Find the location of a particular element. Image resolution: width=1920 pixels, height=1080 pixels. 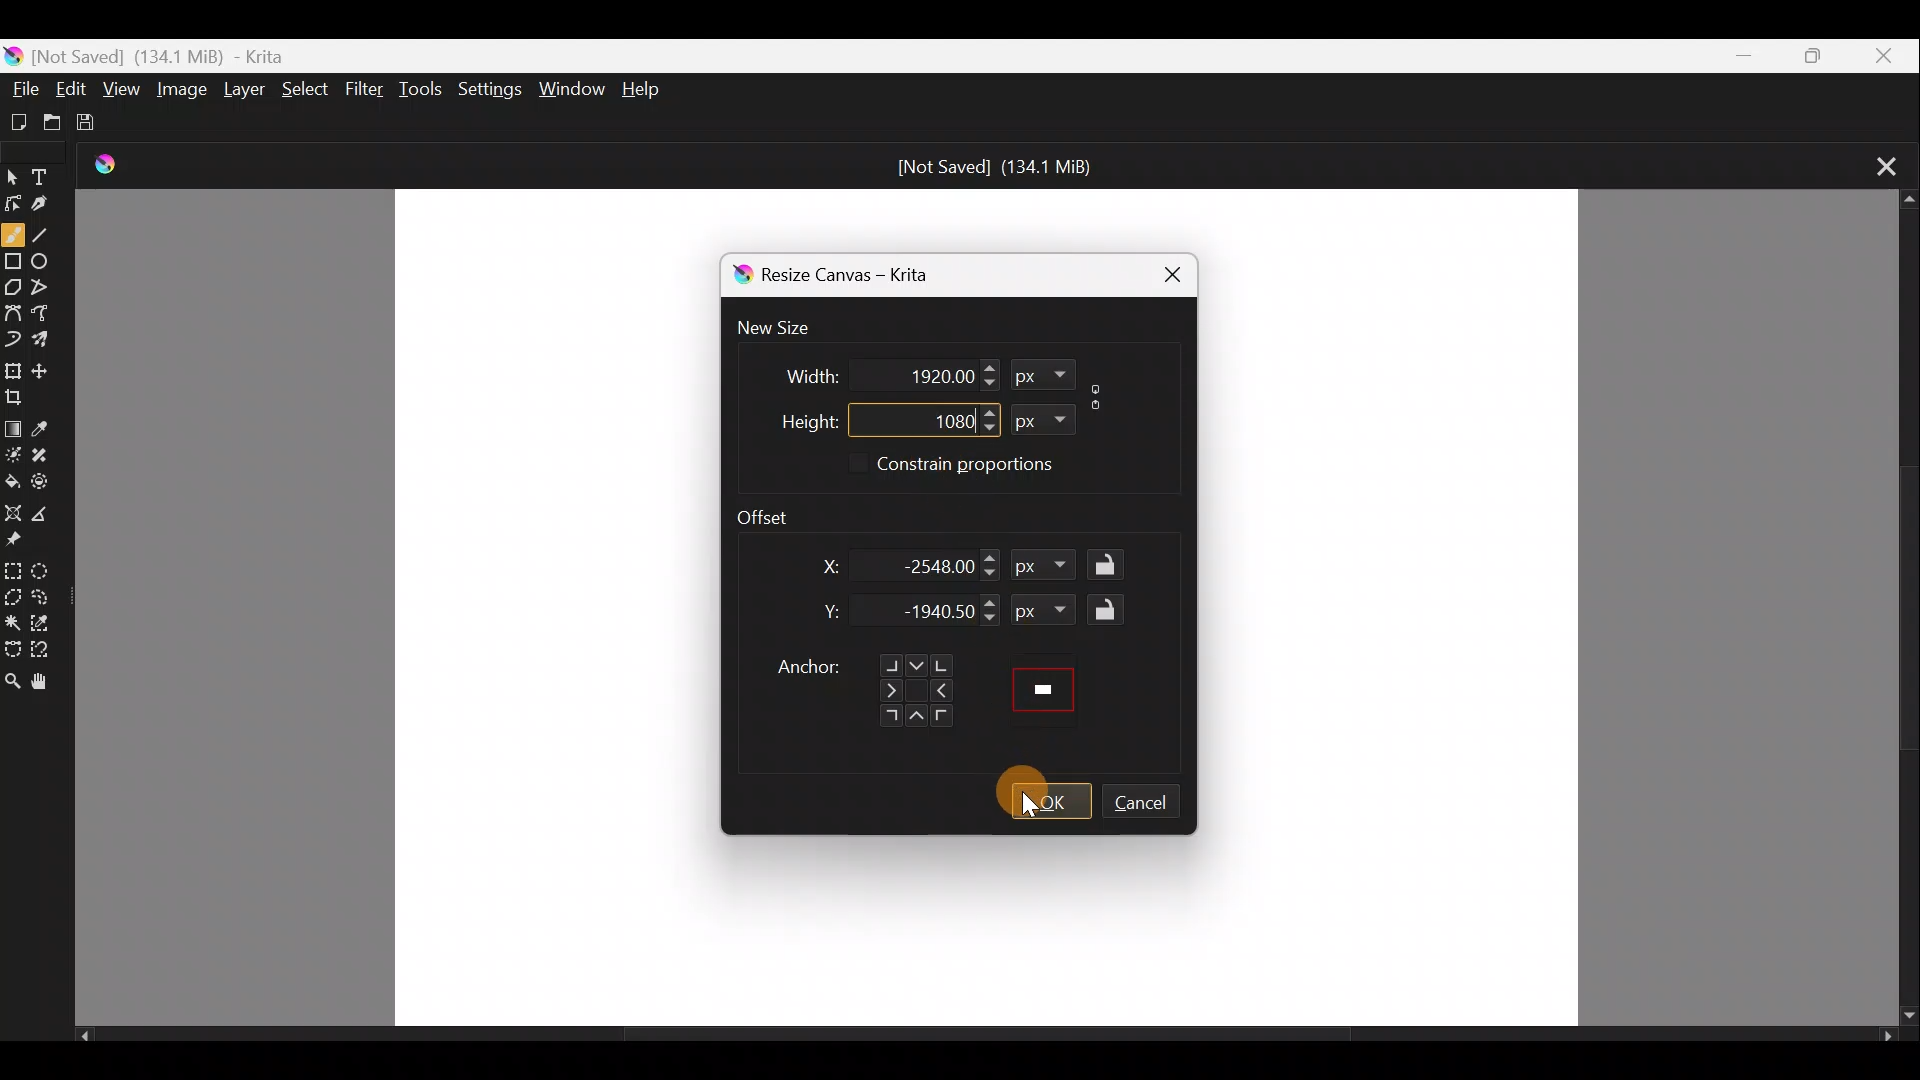

Open an existing document is located at coordinates (61, 122).